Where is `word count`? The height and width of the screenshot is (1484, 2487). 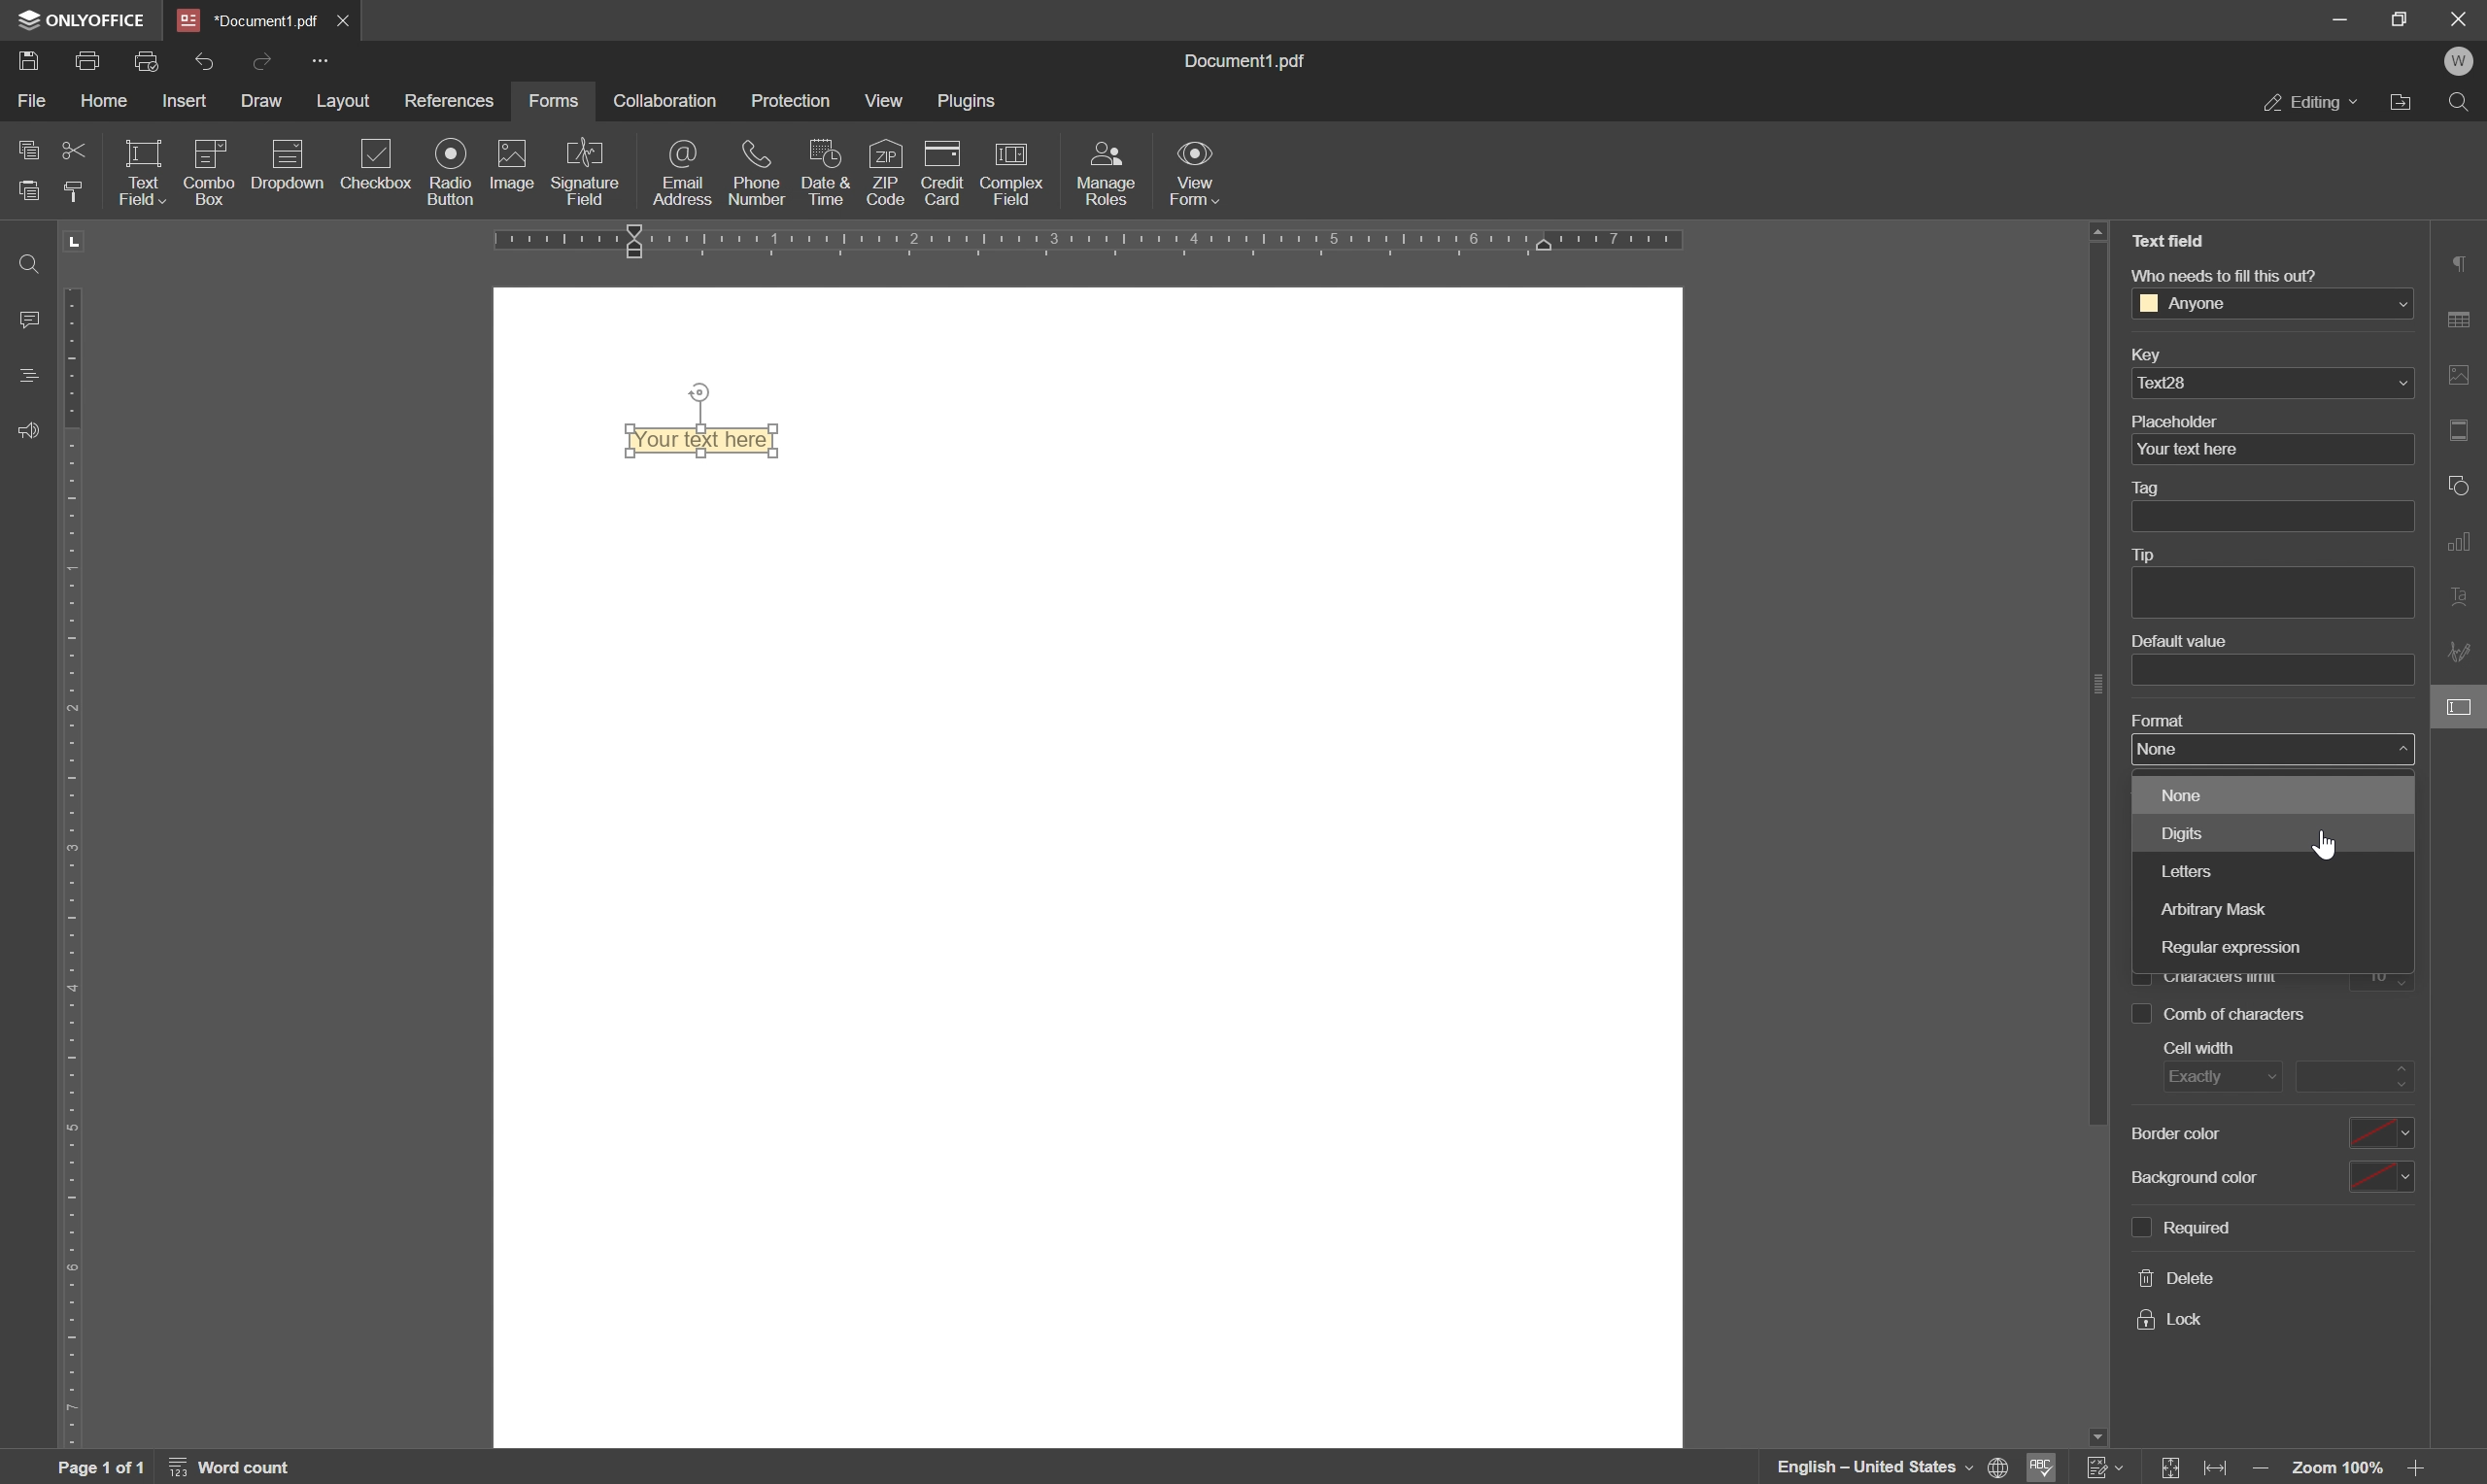
word count is located at coordinates (231, 1468).